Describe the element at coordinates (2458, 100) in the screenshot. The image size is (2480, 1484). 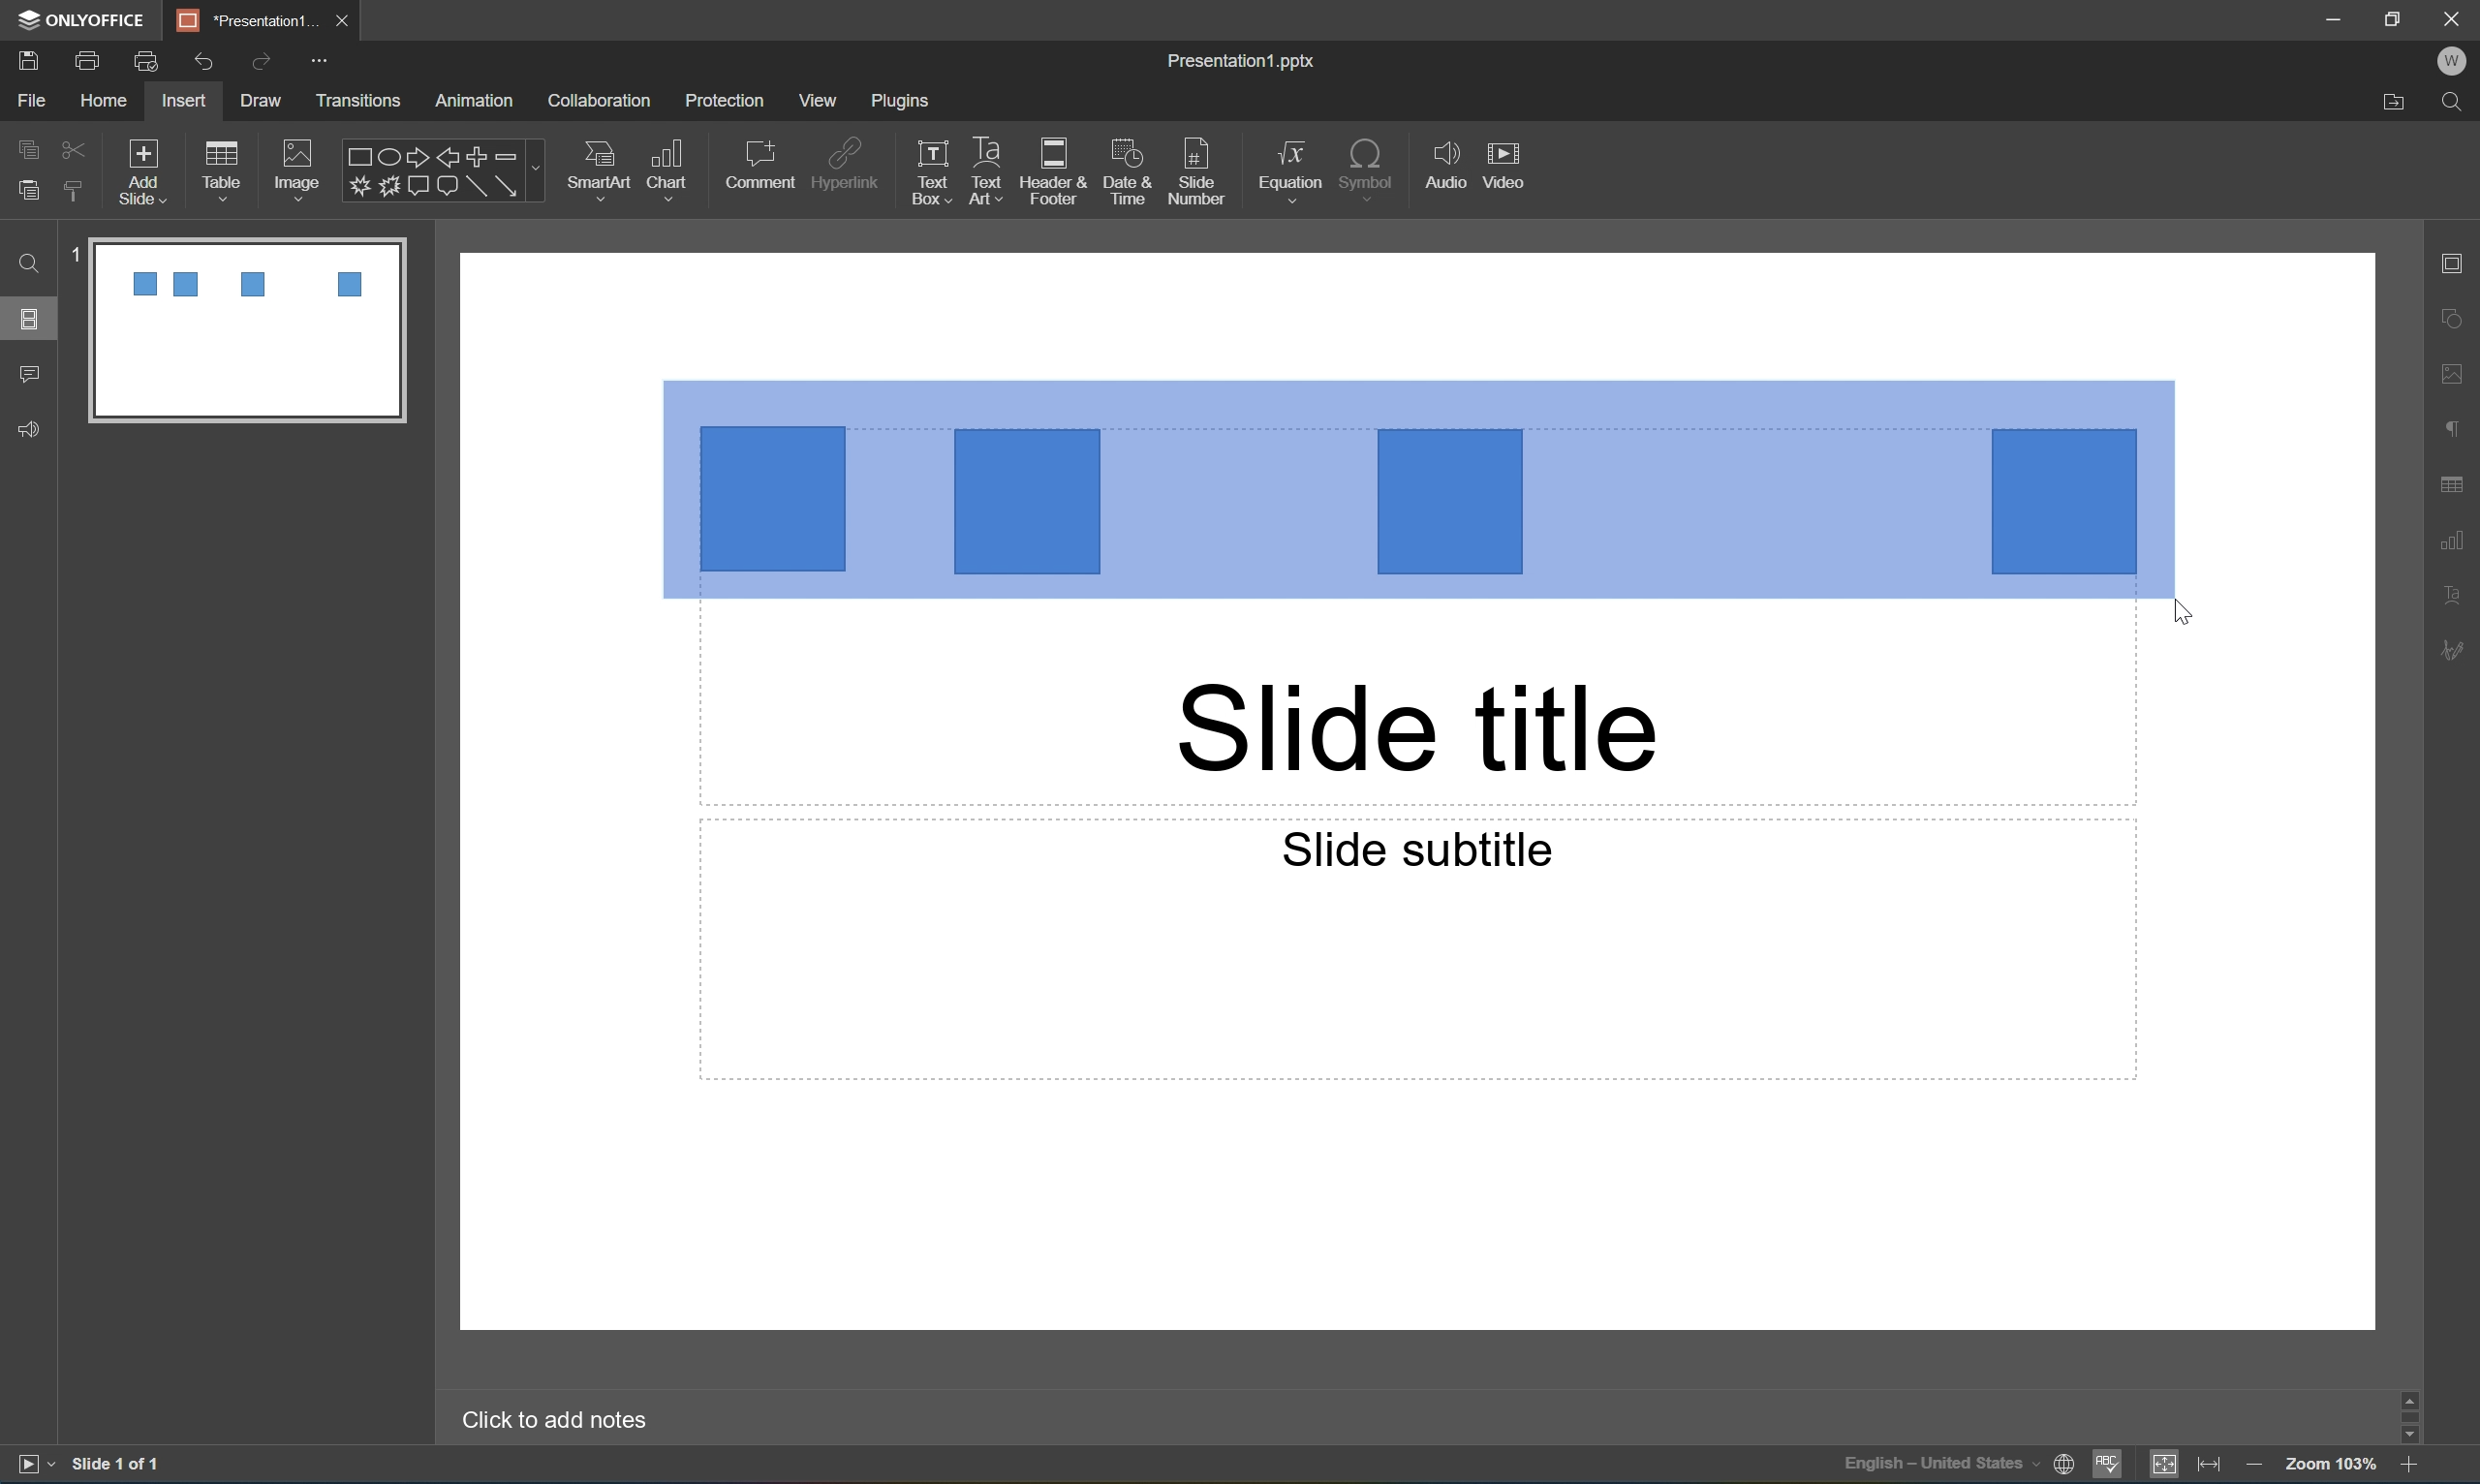
I see `Find` at that location.